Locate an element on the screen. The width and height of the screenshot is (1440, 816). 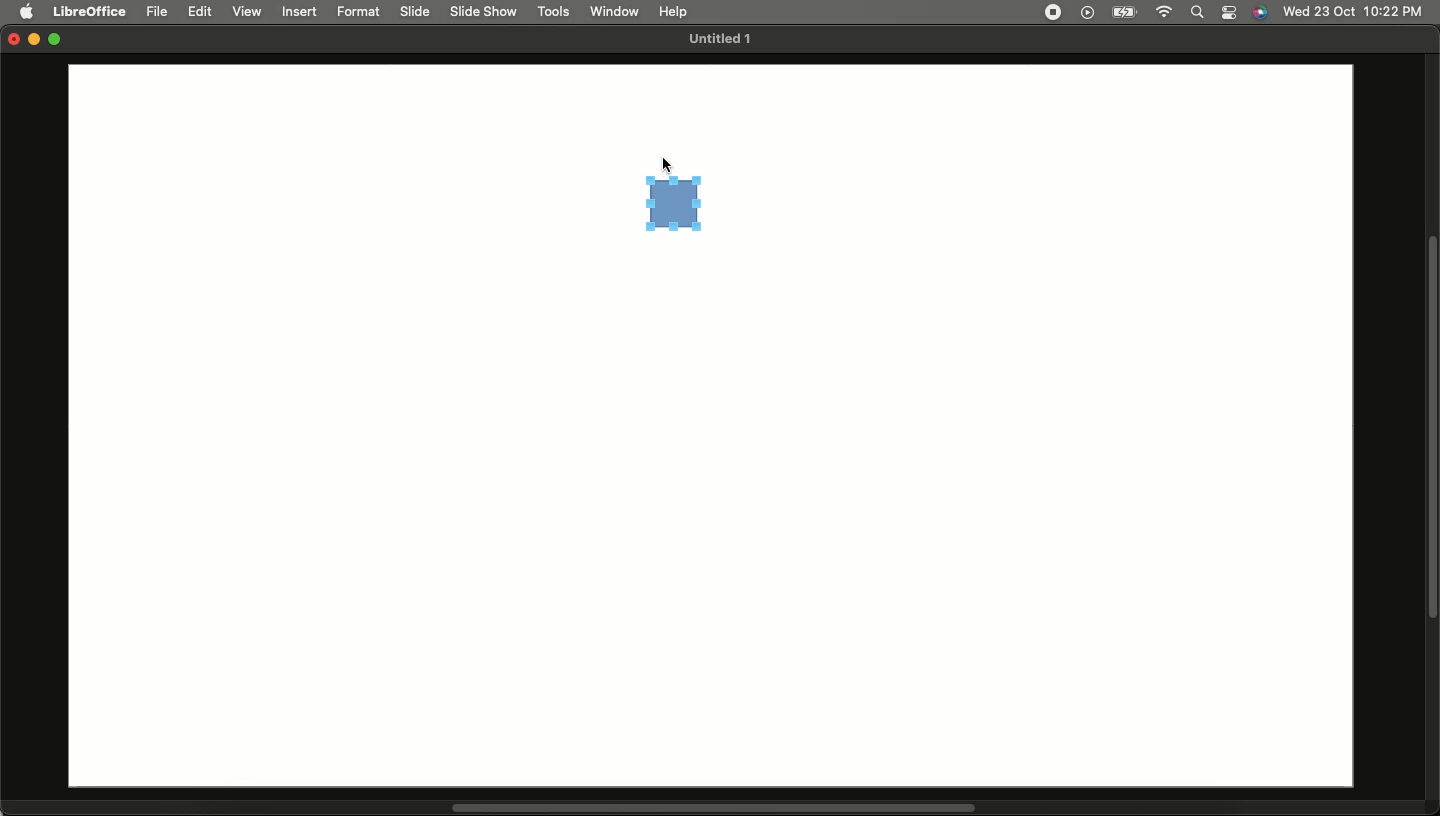
Insert is located at coordinates (301, 12).